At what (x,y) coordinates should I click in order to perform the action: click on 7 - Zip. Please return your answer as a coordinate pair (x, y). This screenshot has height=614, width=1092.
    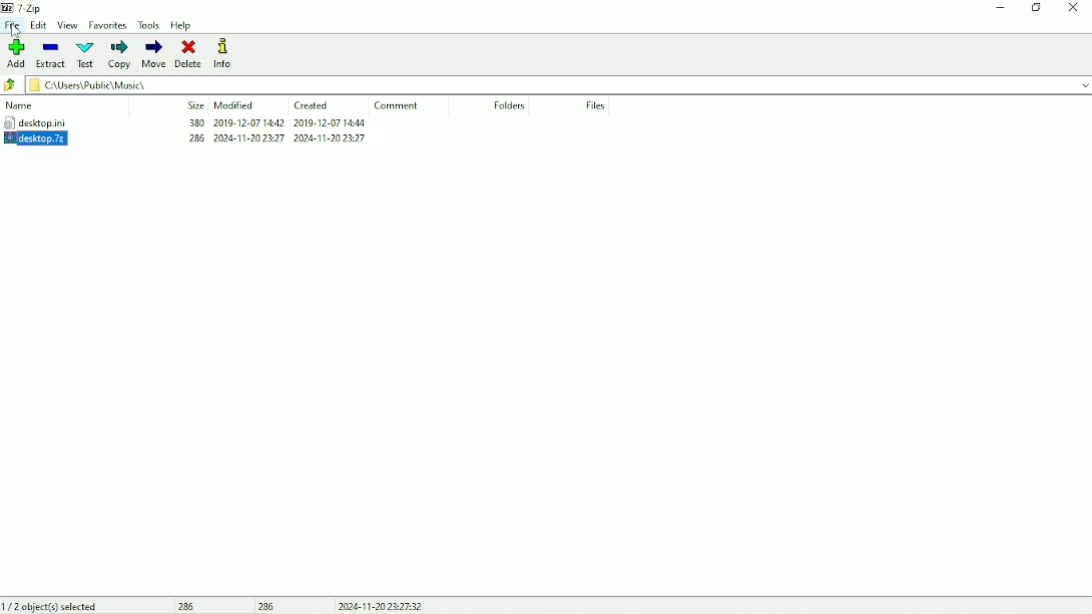
    Looking at the image, I should click on (32, 8).